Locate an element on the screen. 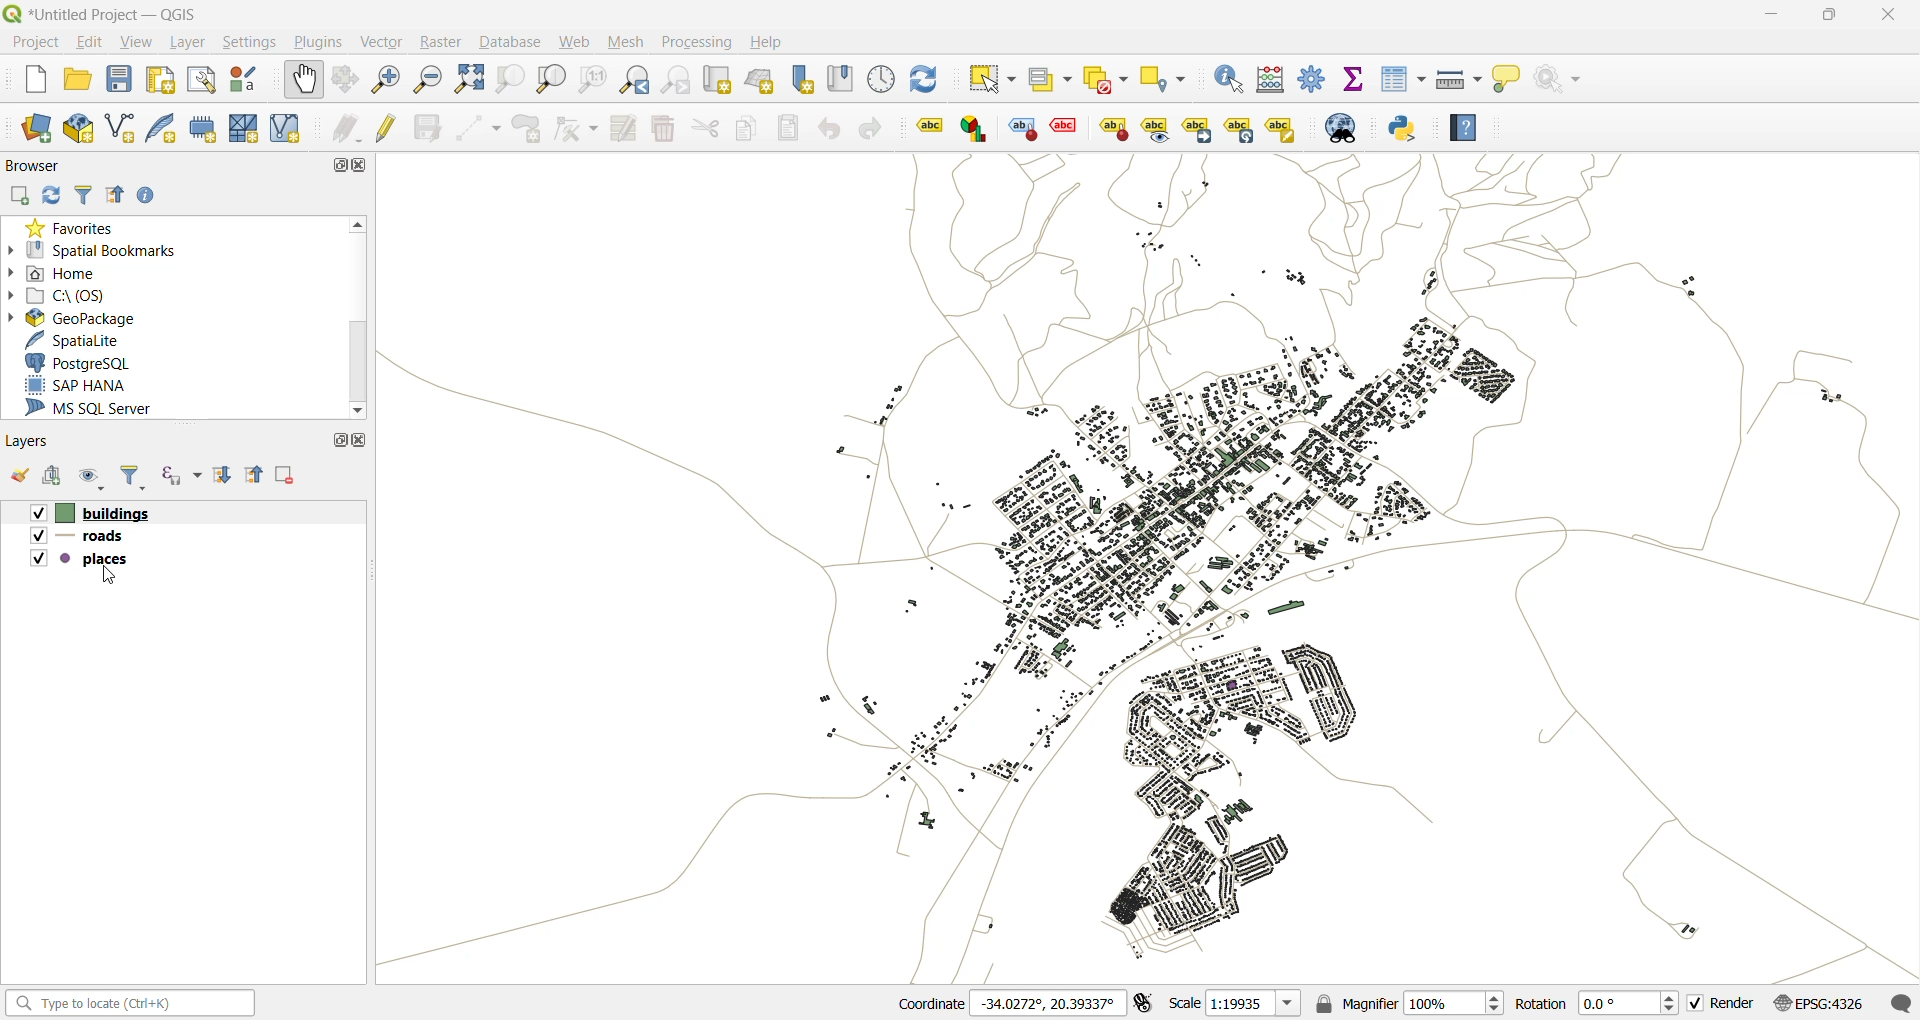 The width and height of the screenshot is (1920, 1020). browser is located at coordinates (31, 165).